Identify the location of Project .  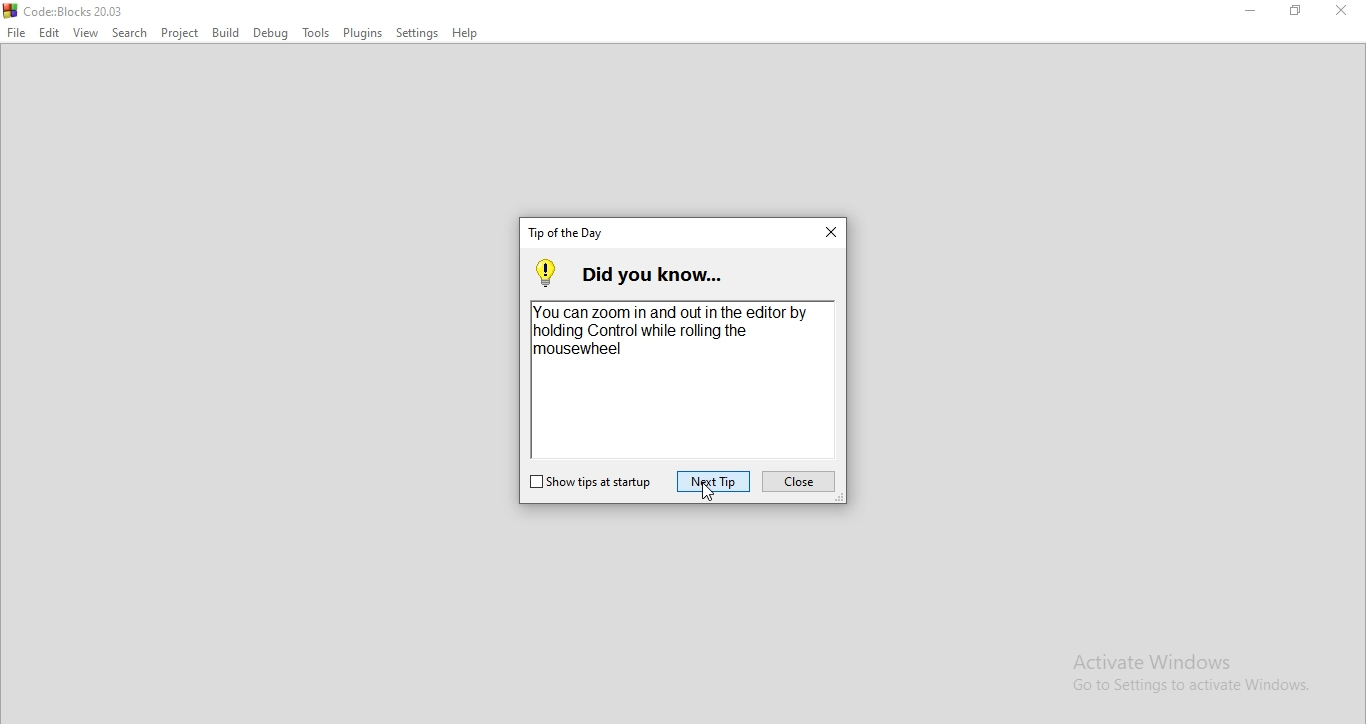
(178, 33).